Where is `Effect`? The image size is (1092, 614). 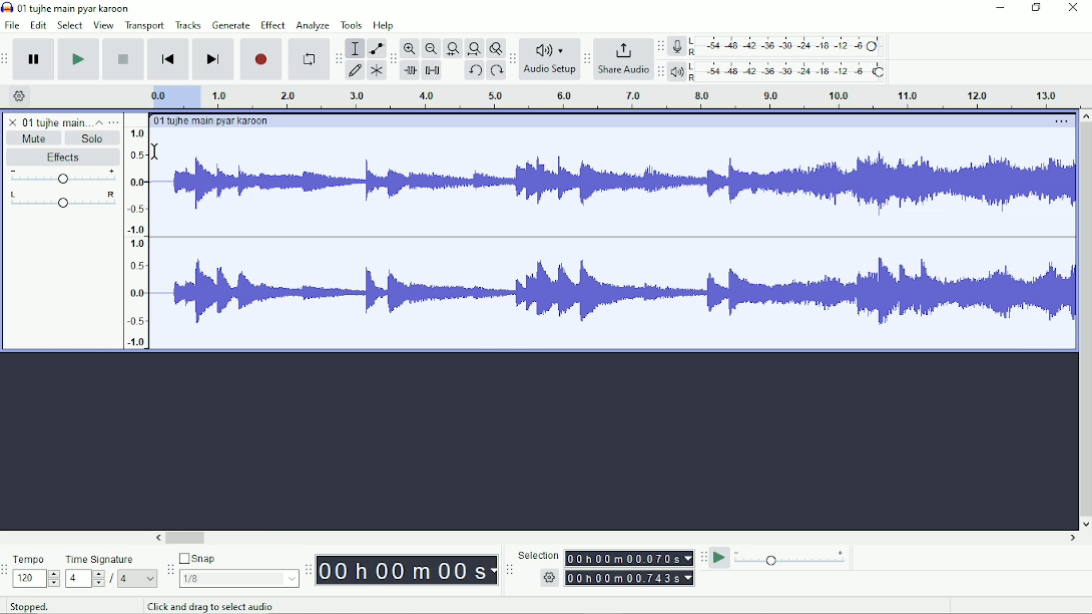
Effect is located at coordinates (272, 24).